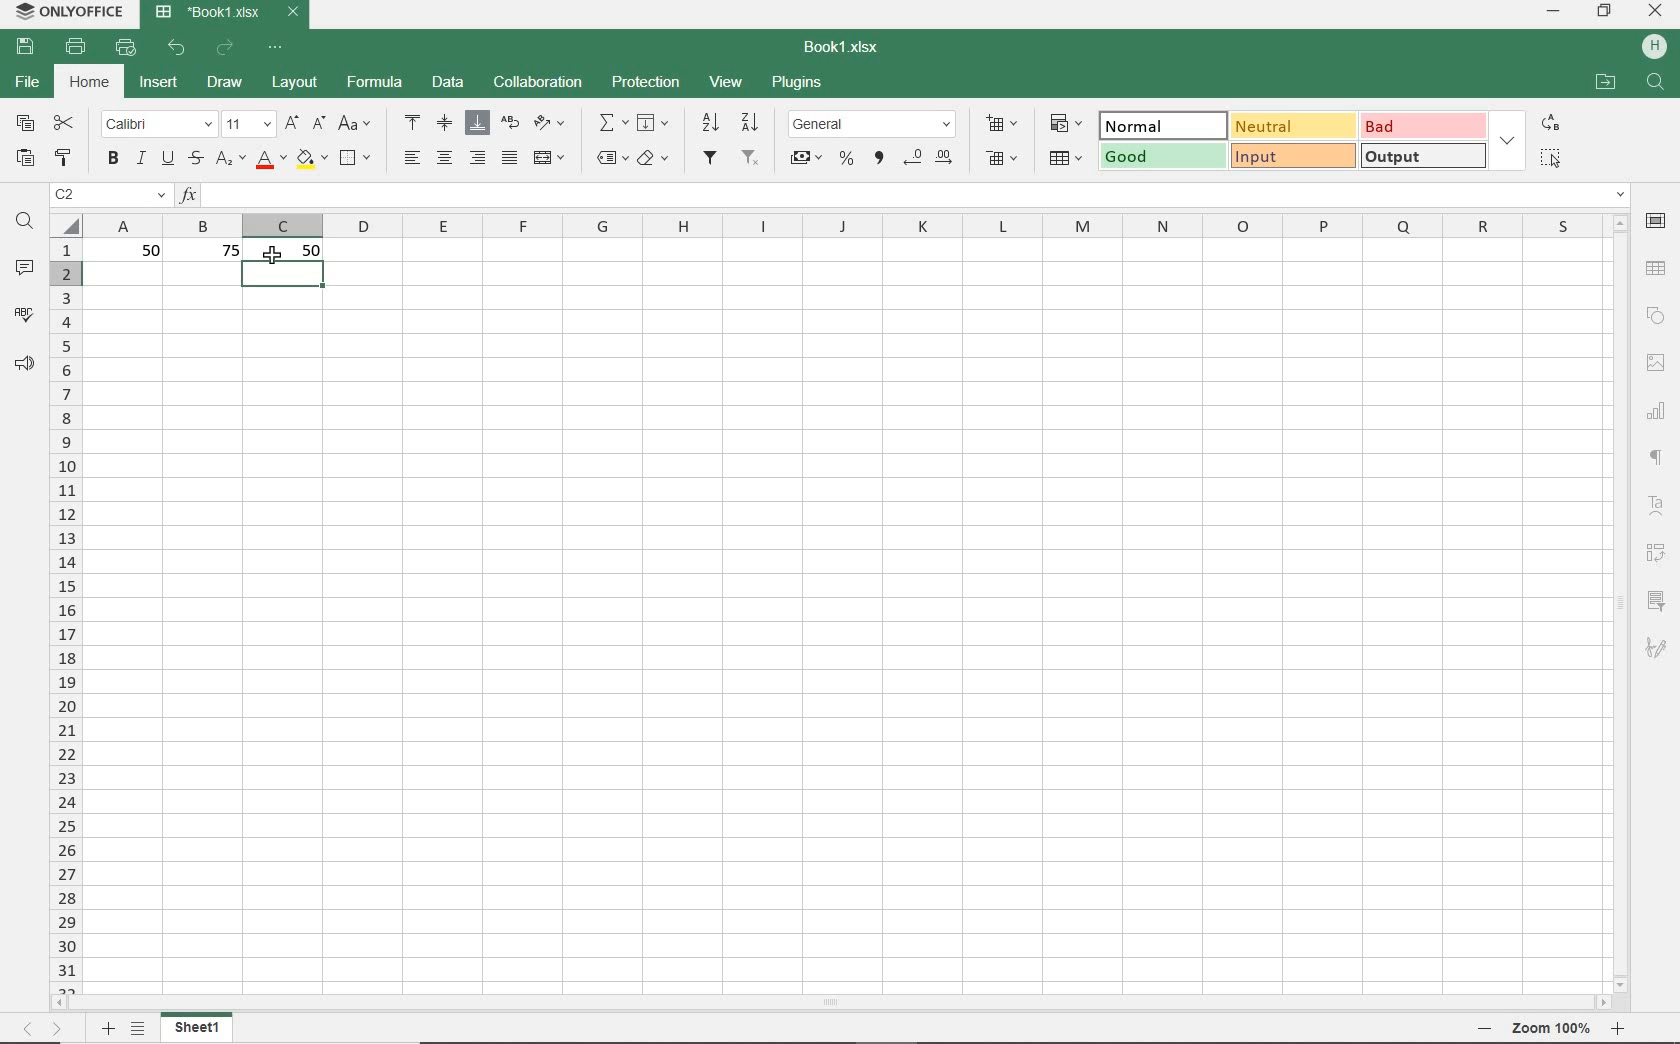  Describe the element at coordinates (1555, 13) in the screenshot. I see `minimize` at that location.